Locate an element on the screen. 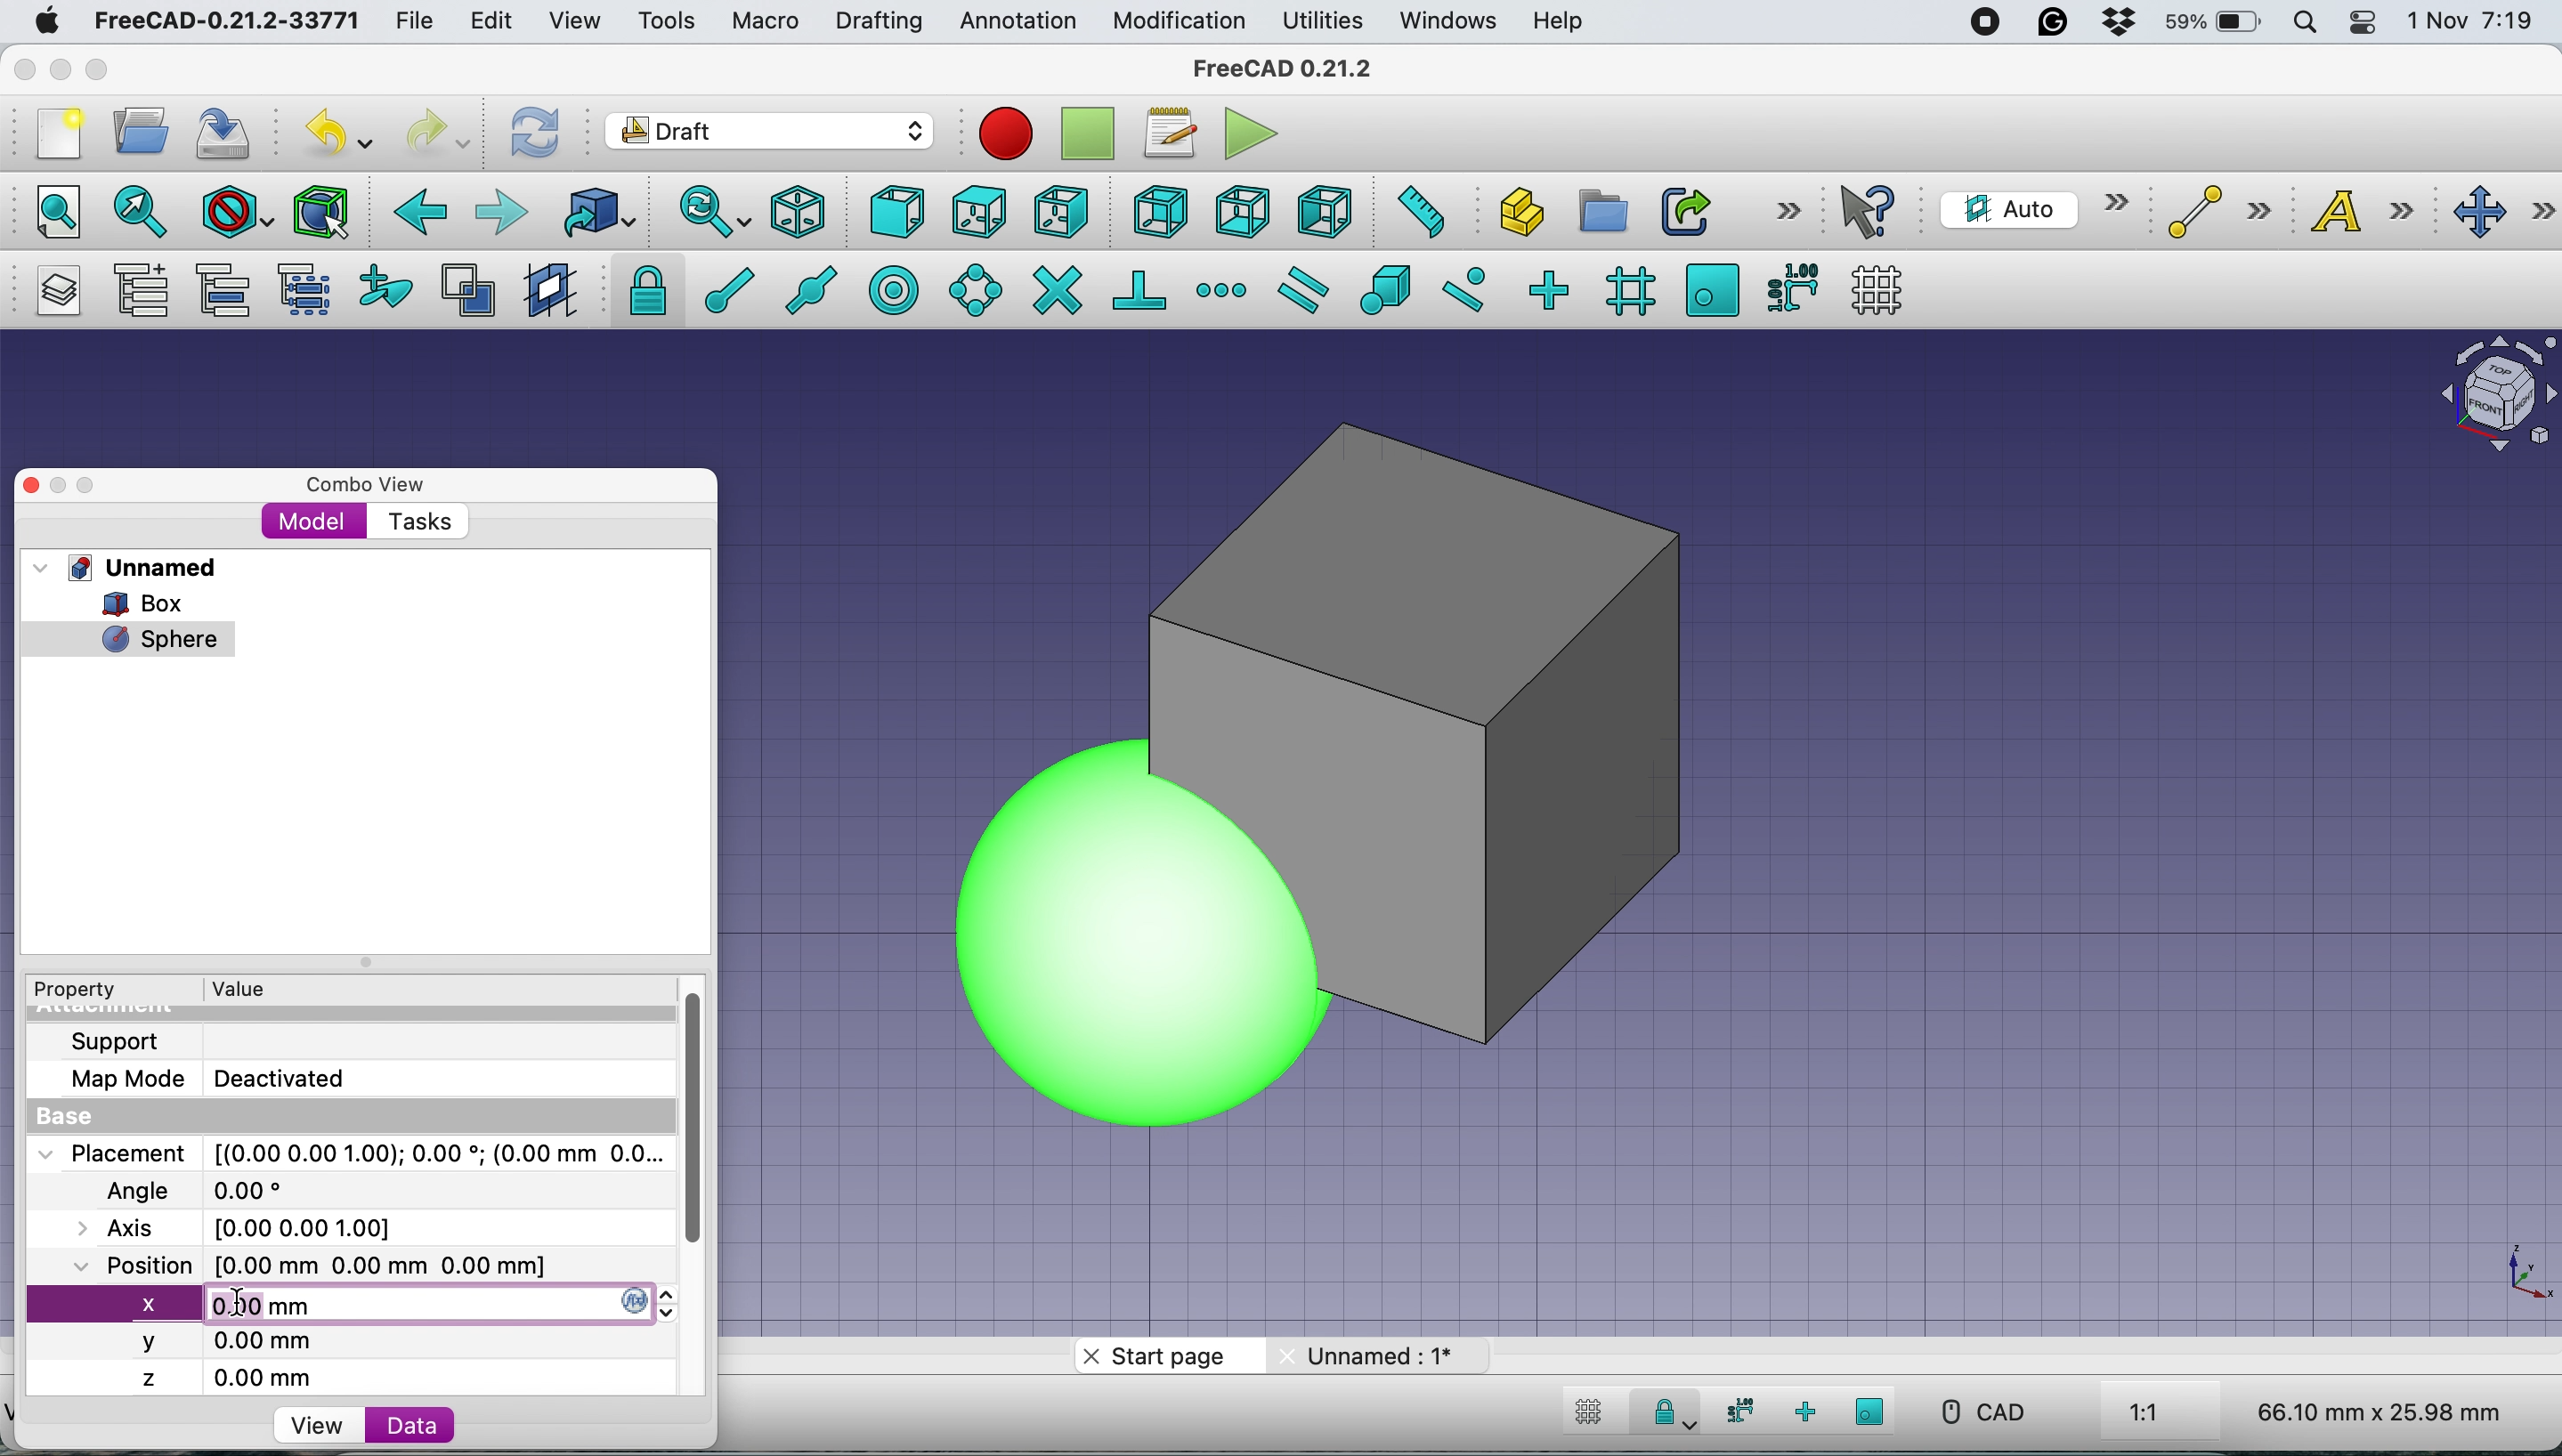  object intersection is located at coordinates (2495, 390).